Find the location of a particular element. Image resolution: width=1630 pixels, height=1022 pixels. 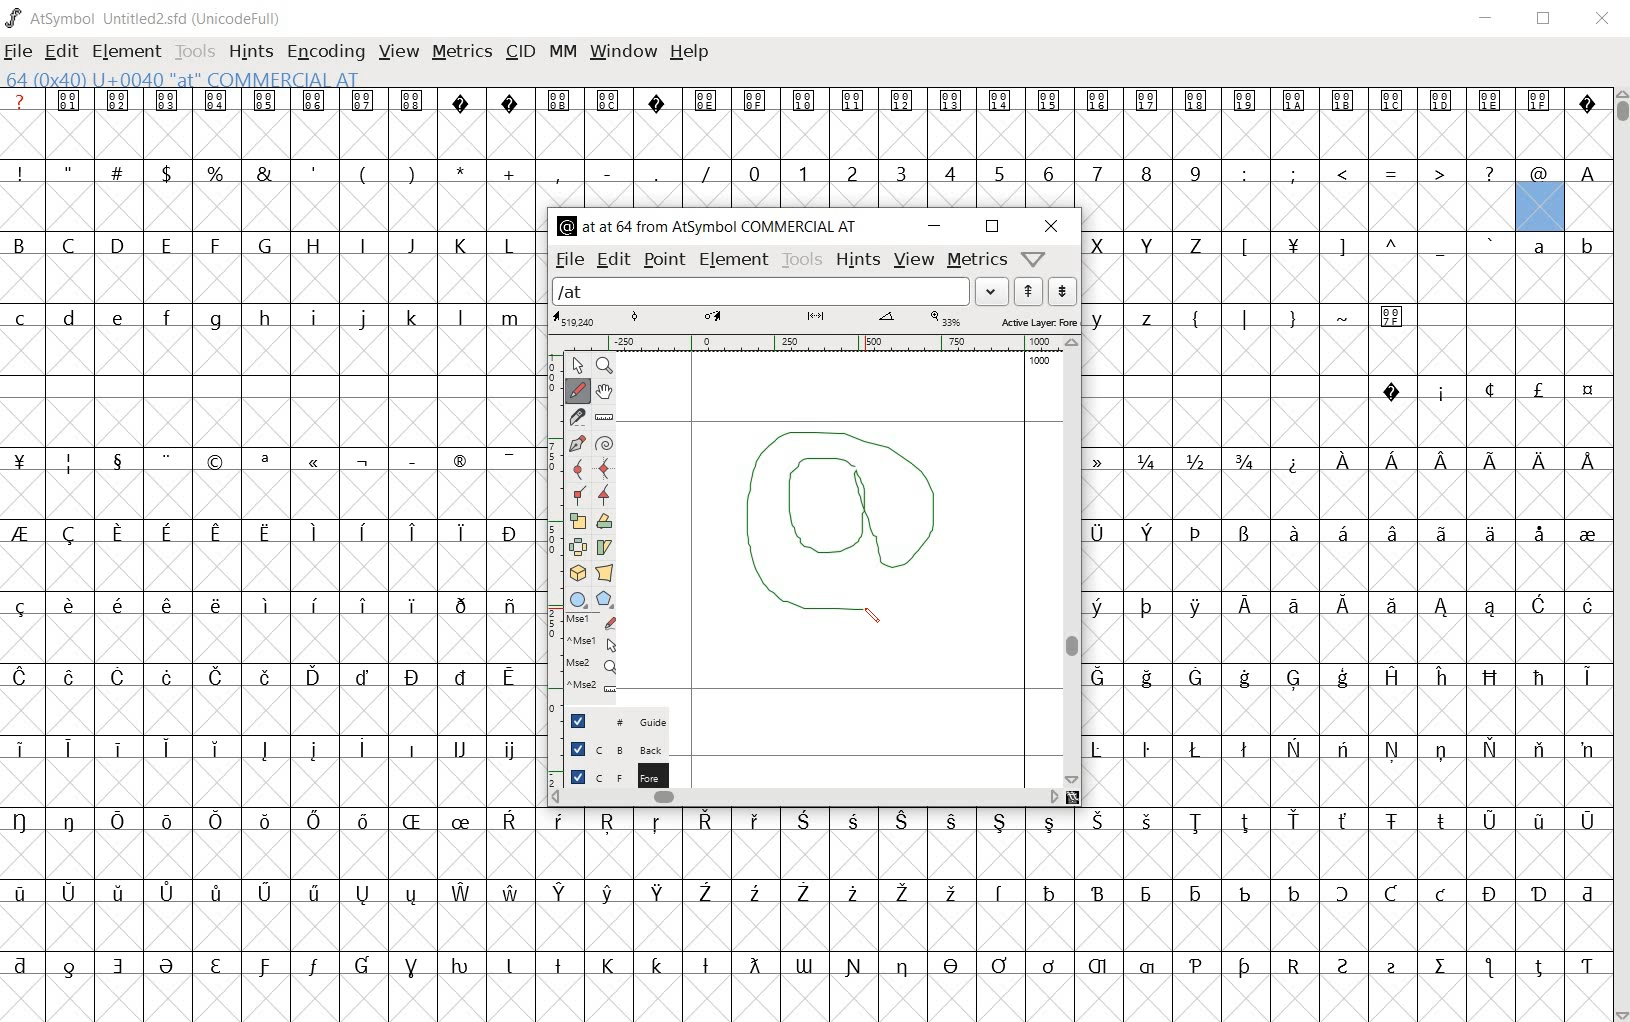

checkbox is located at coordinates (578, 748).